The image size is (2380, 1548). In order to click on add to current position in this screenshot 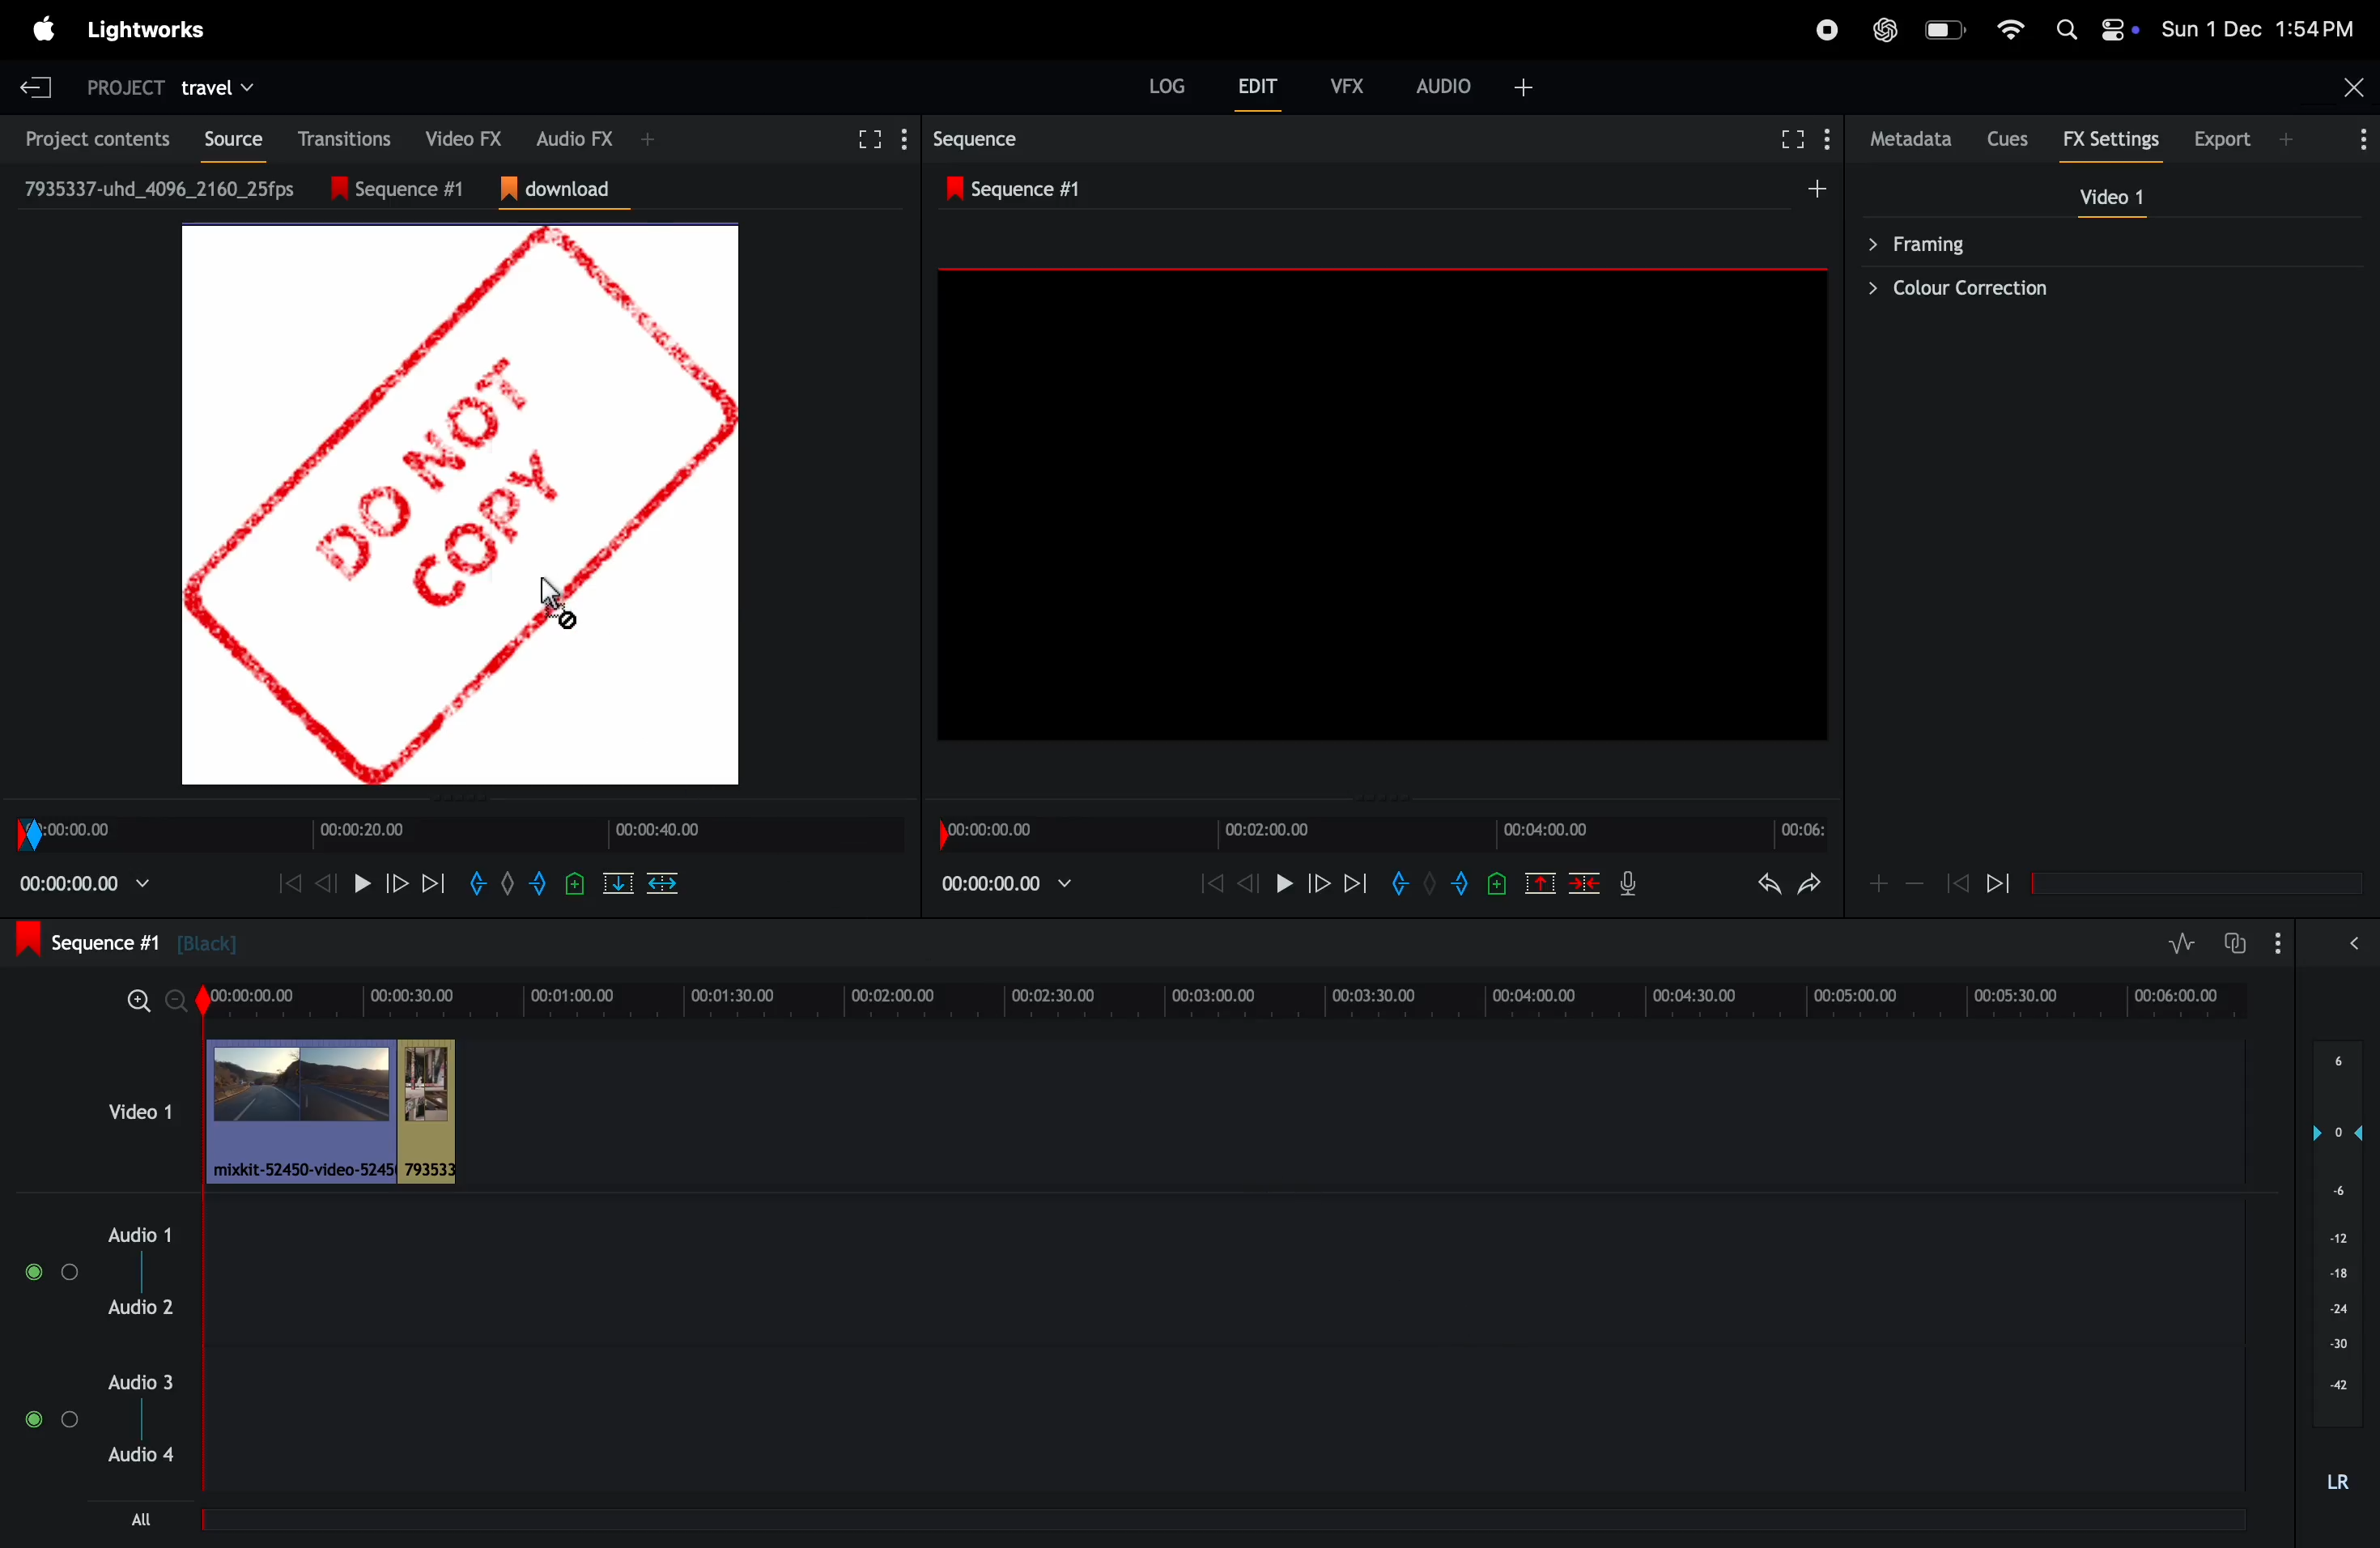, I will do `click(575, 883)`.